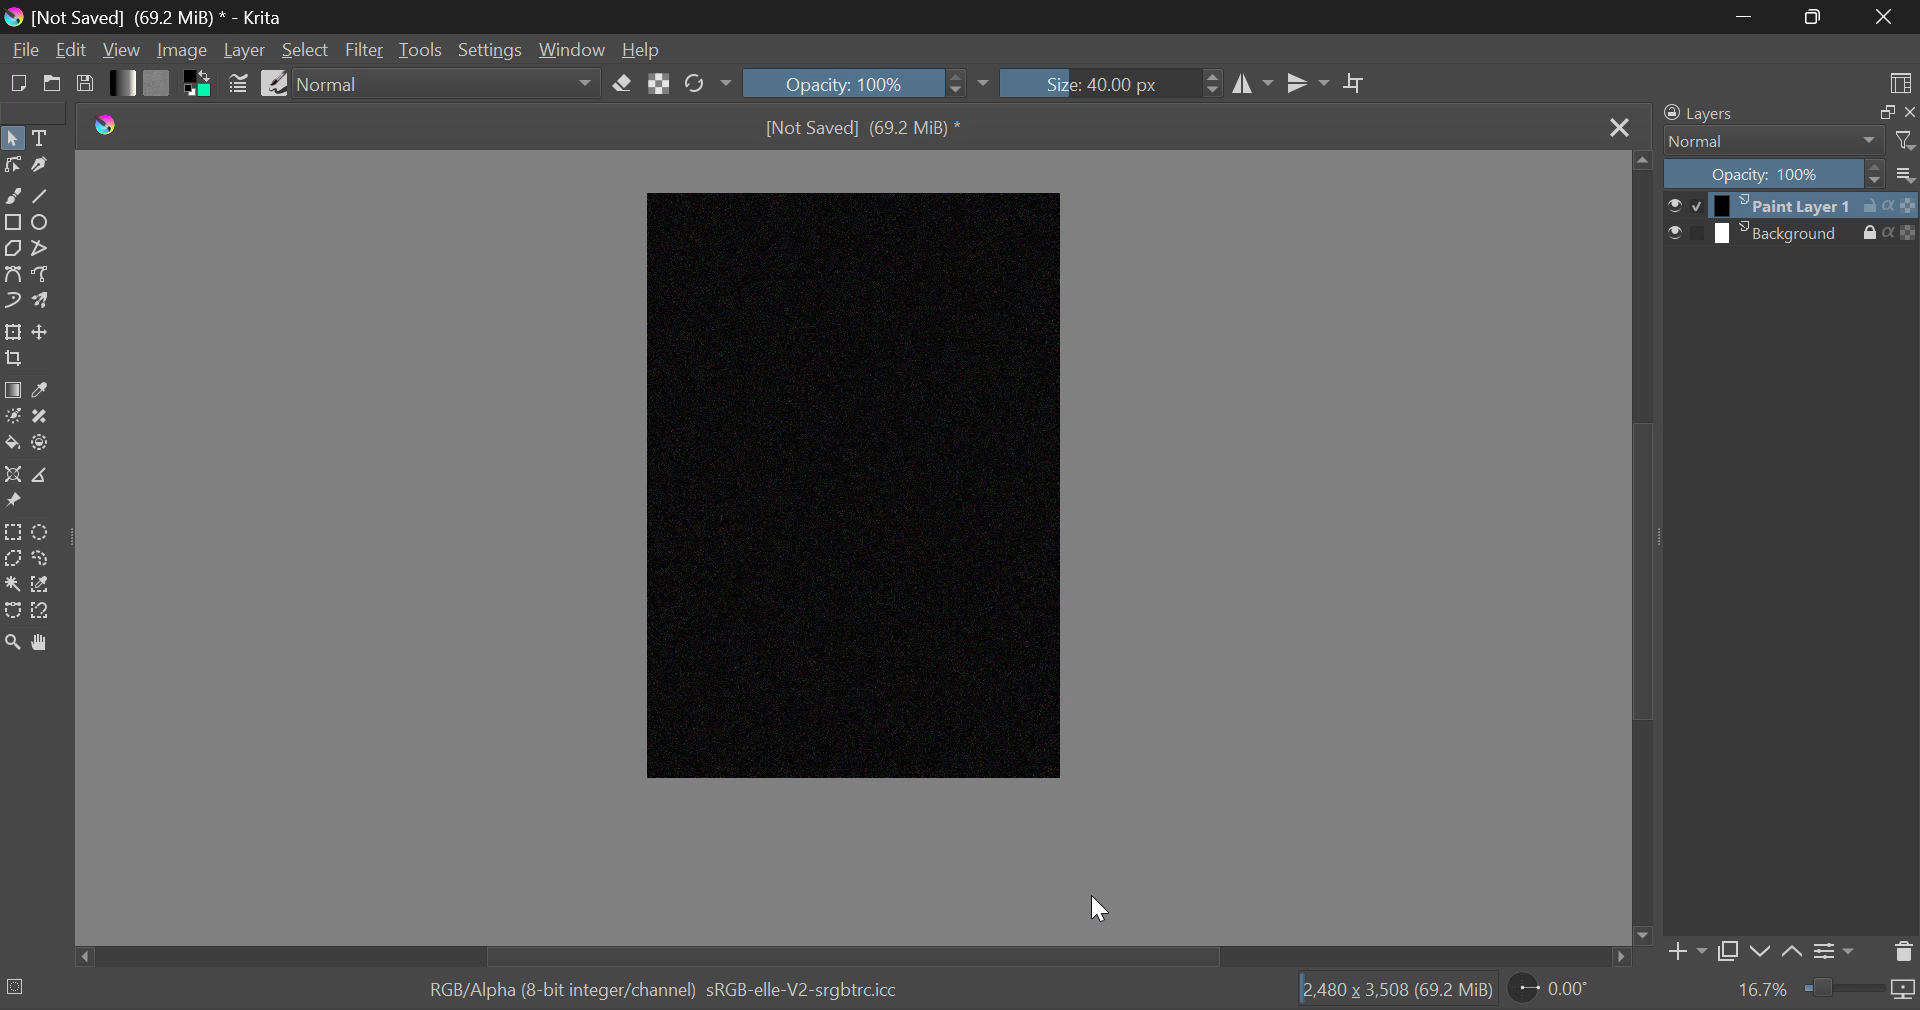 The width and height of the screenshot is (1920, 1010). Describe the element at coordinates (1747, 17) in the screenshot. I see `Restore Down` at that location.